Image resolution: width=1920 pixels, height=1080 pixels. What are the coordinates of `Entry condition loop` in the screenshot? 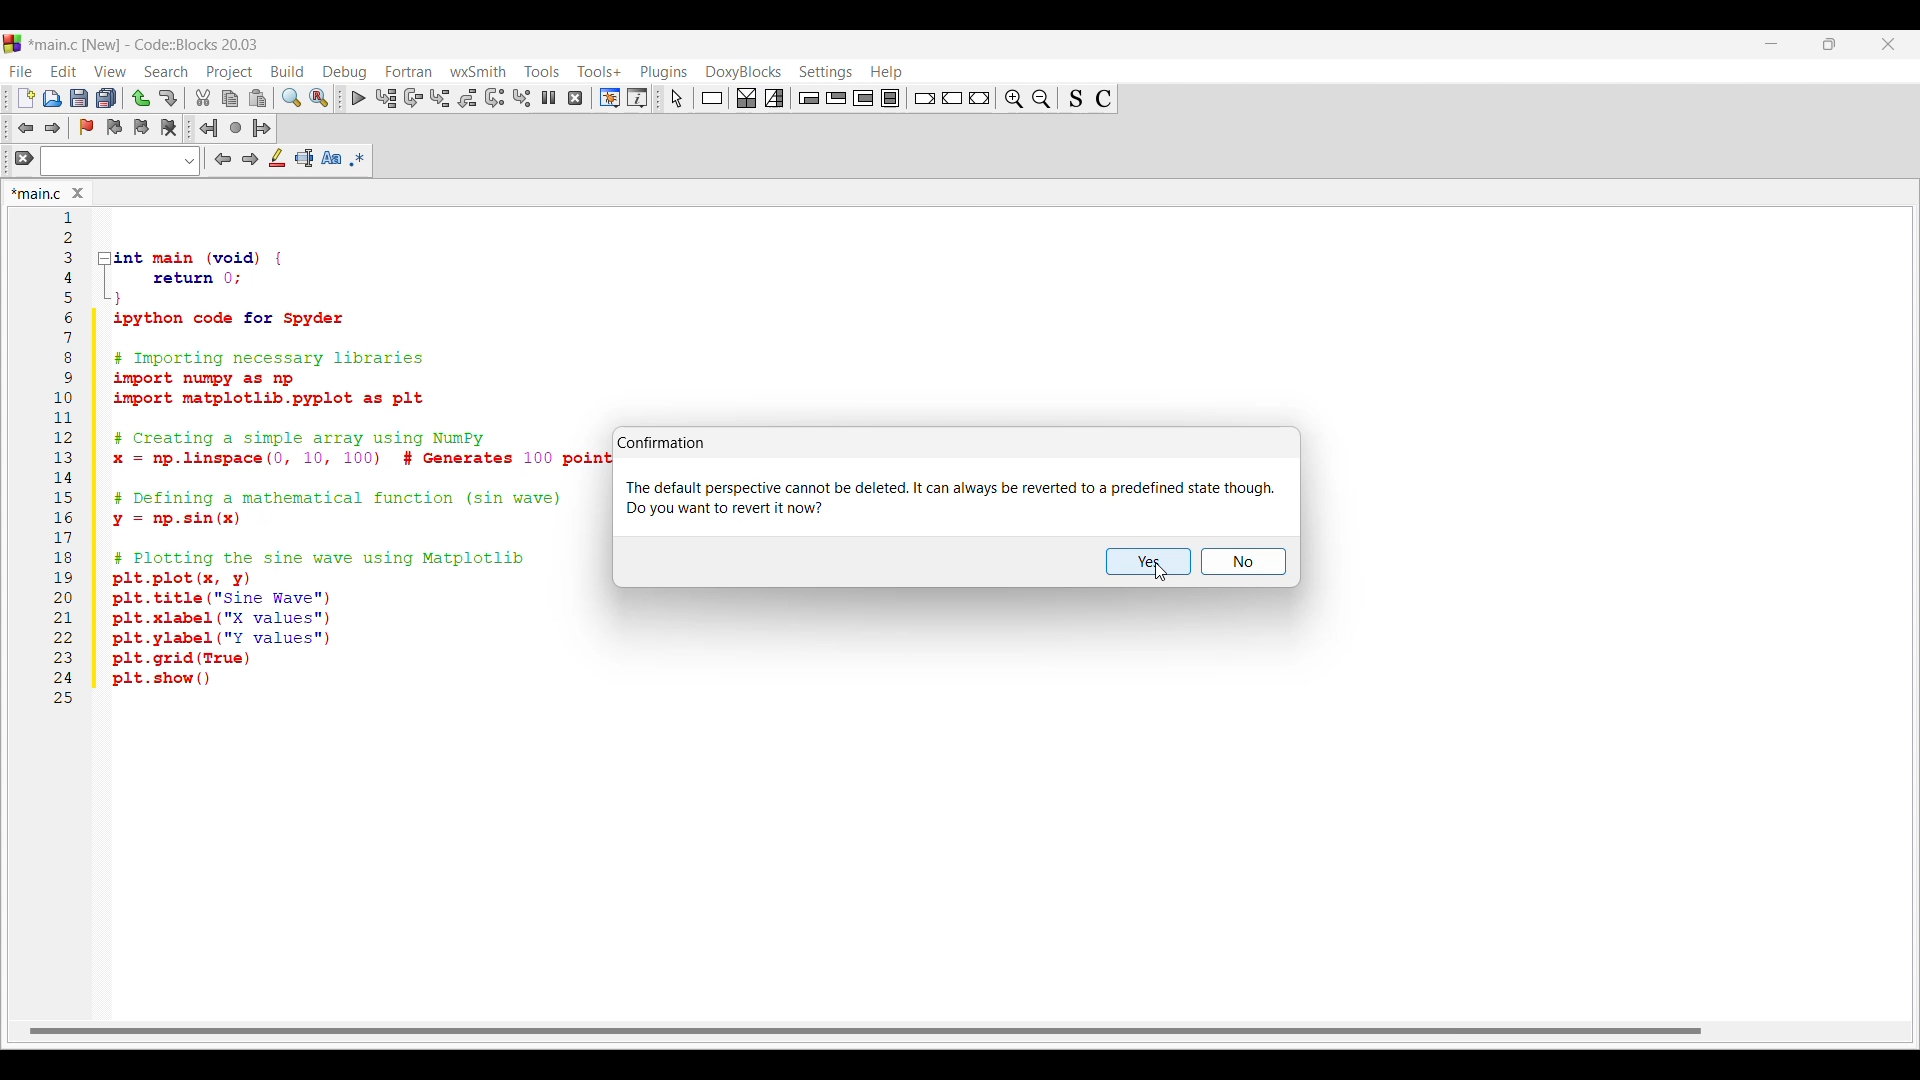 It's located at (809, 98).